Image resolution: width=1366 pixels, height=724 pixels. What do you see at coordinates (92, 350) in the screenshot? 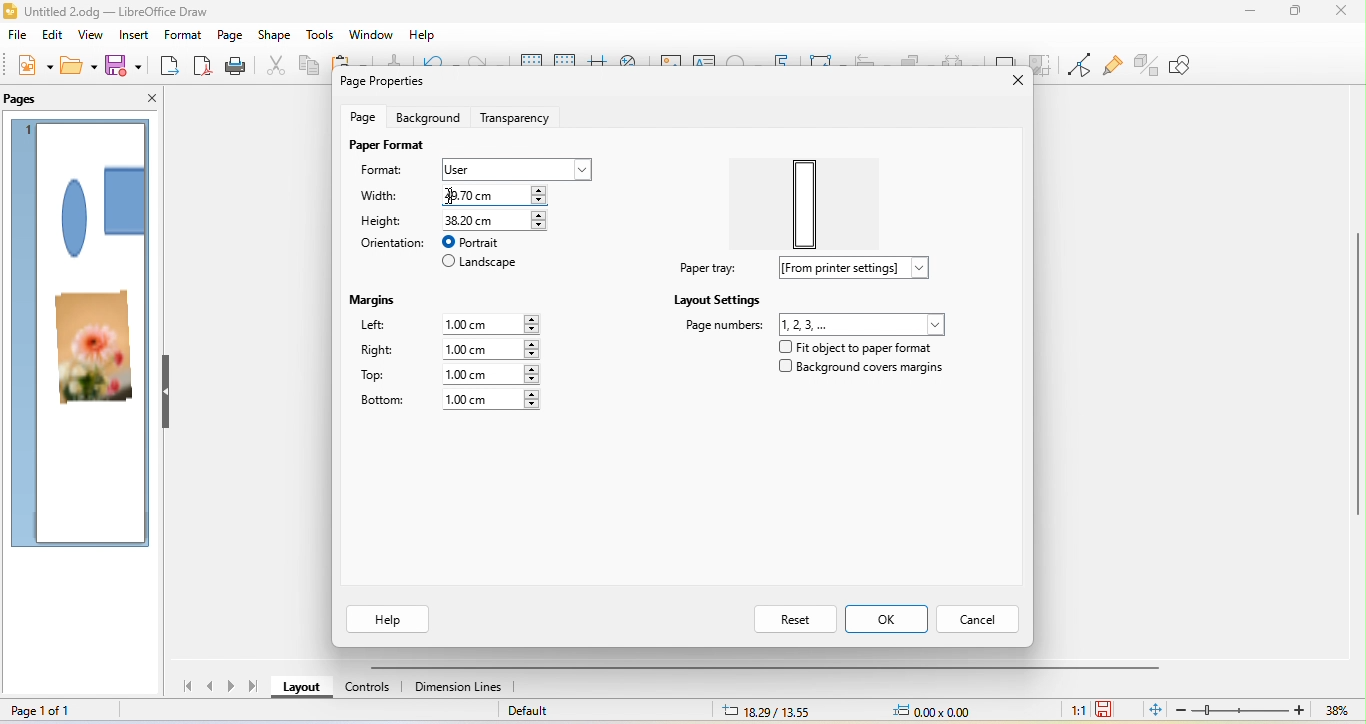
I see `photo` at bounding box center [92, 350].